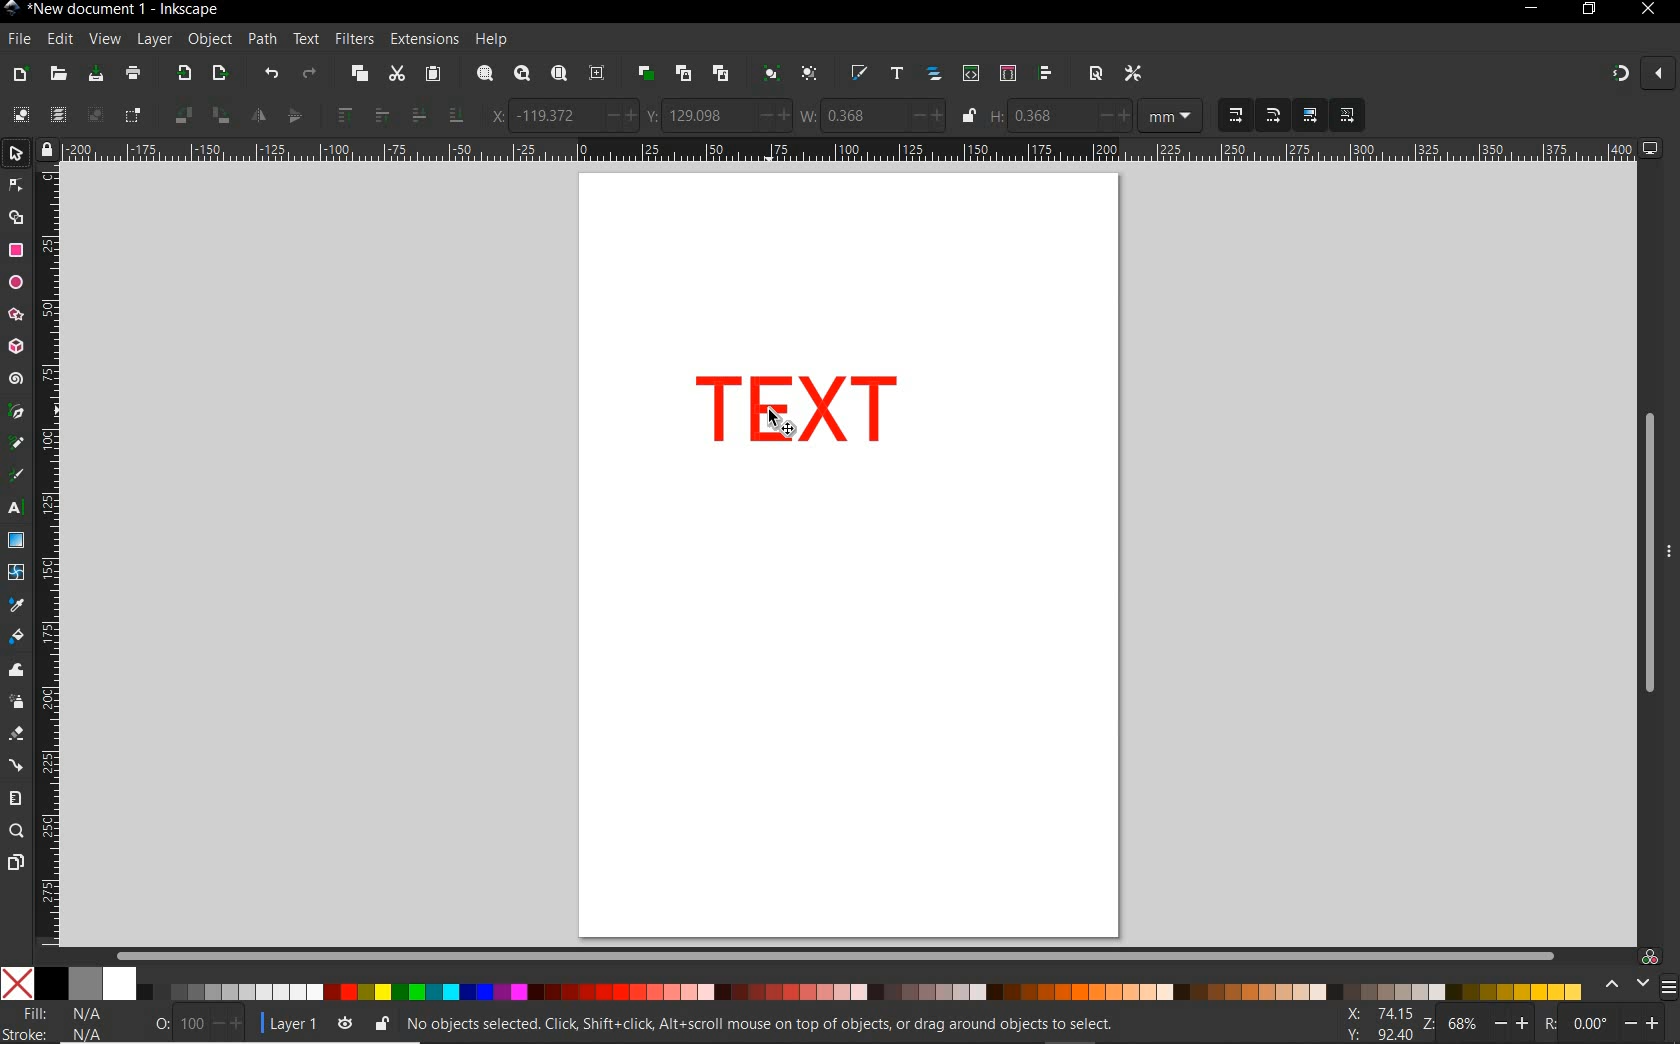 The image size is (1680, 1044). What do you see at coordinates (57, 40) in the screenshot?
I see `EDIT` at bounding box center [57, 40].